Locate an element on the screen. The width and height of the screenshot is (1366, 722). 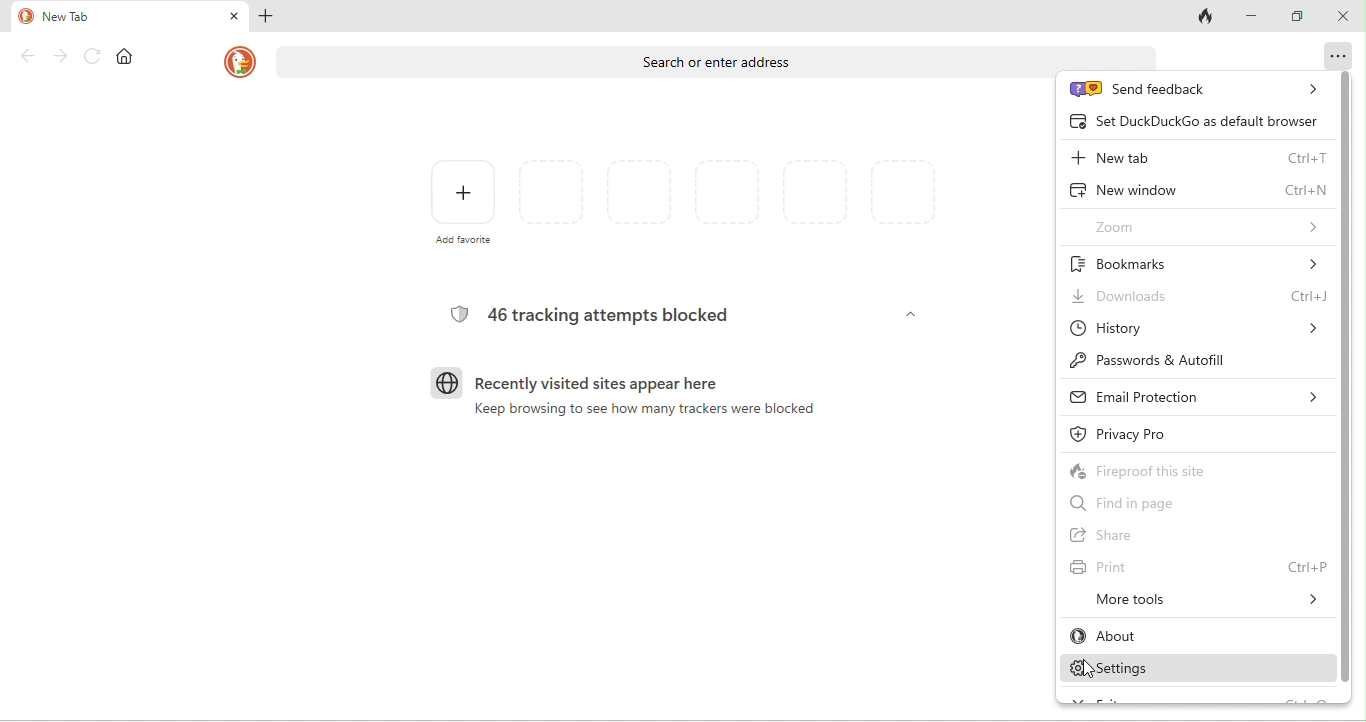
home is located at coordinates (125, 58).